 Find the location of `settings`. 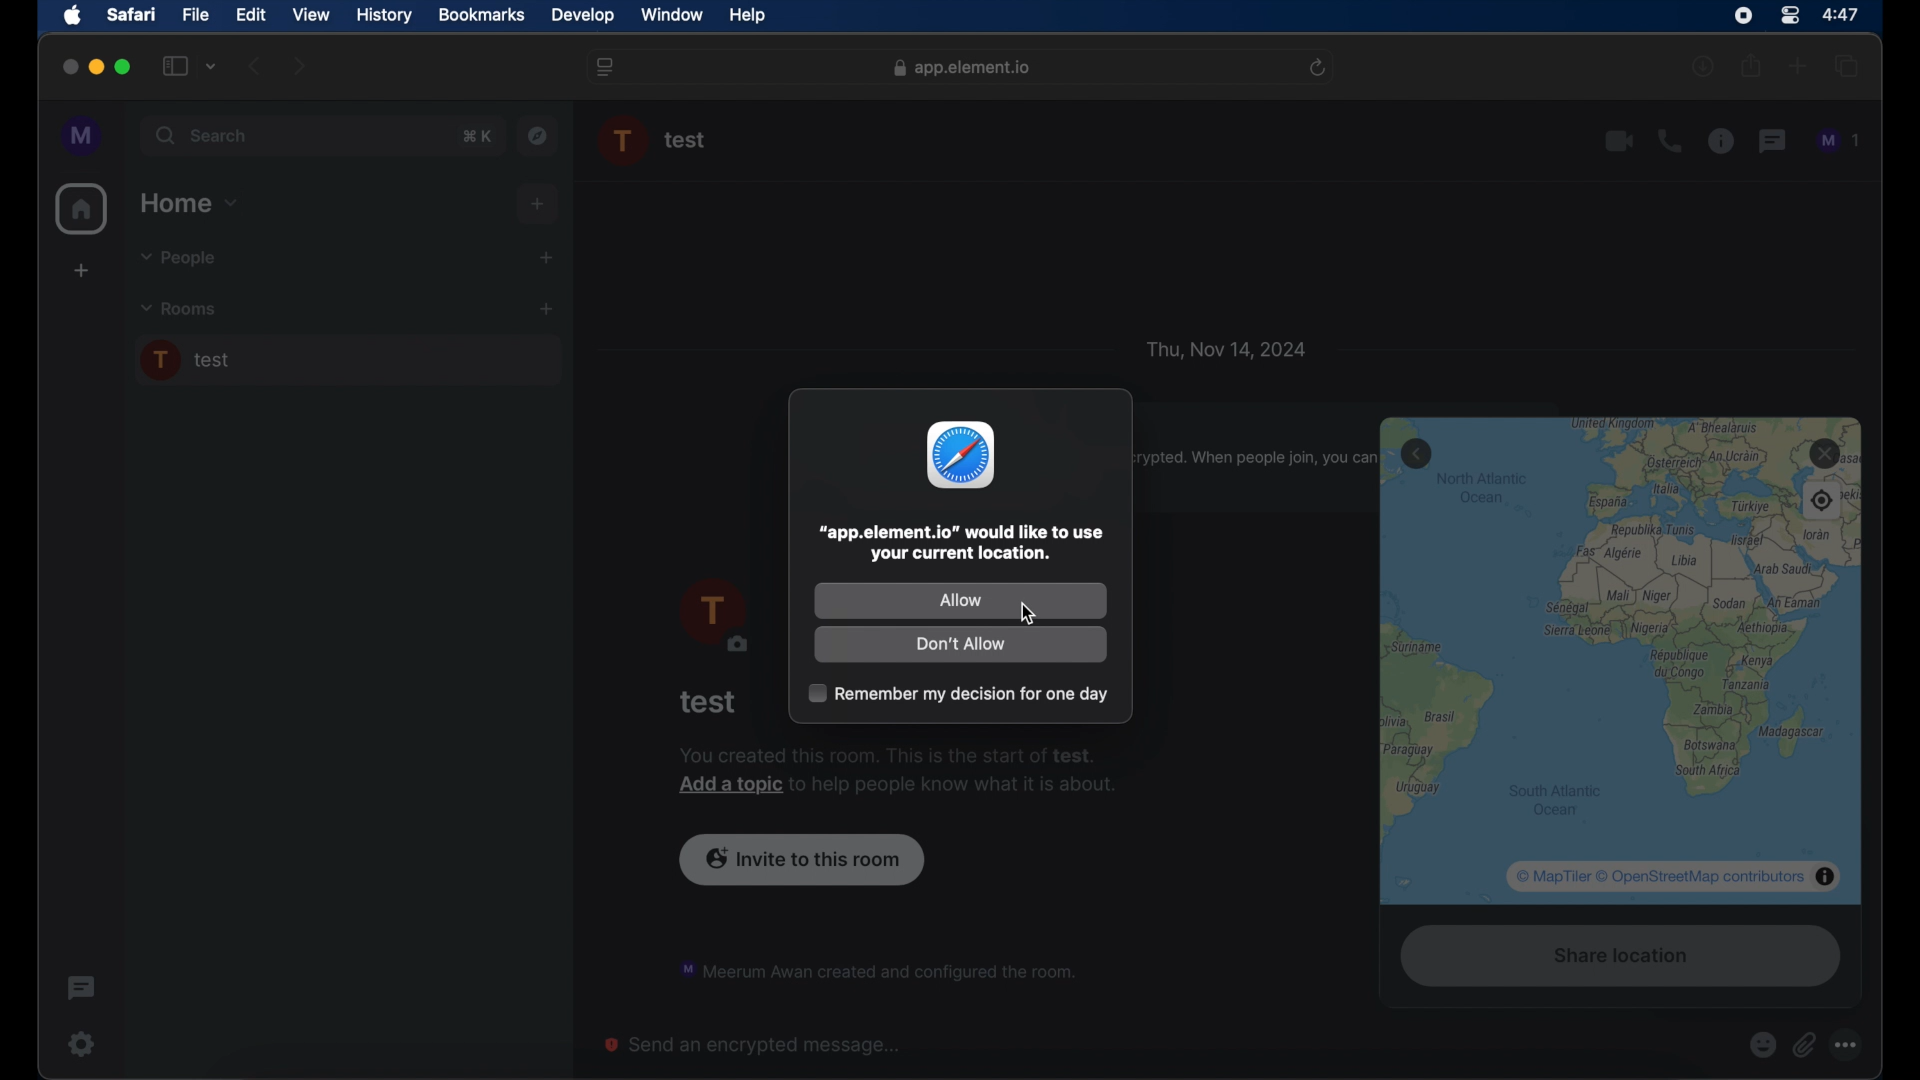

settings is located at coordinates (80, 1043).